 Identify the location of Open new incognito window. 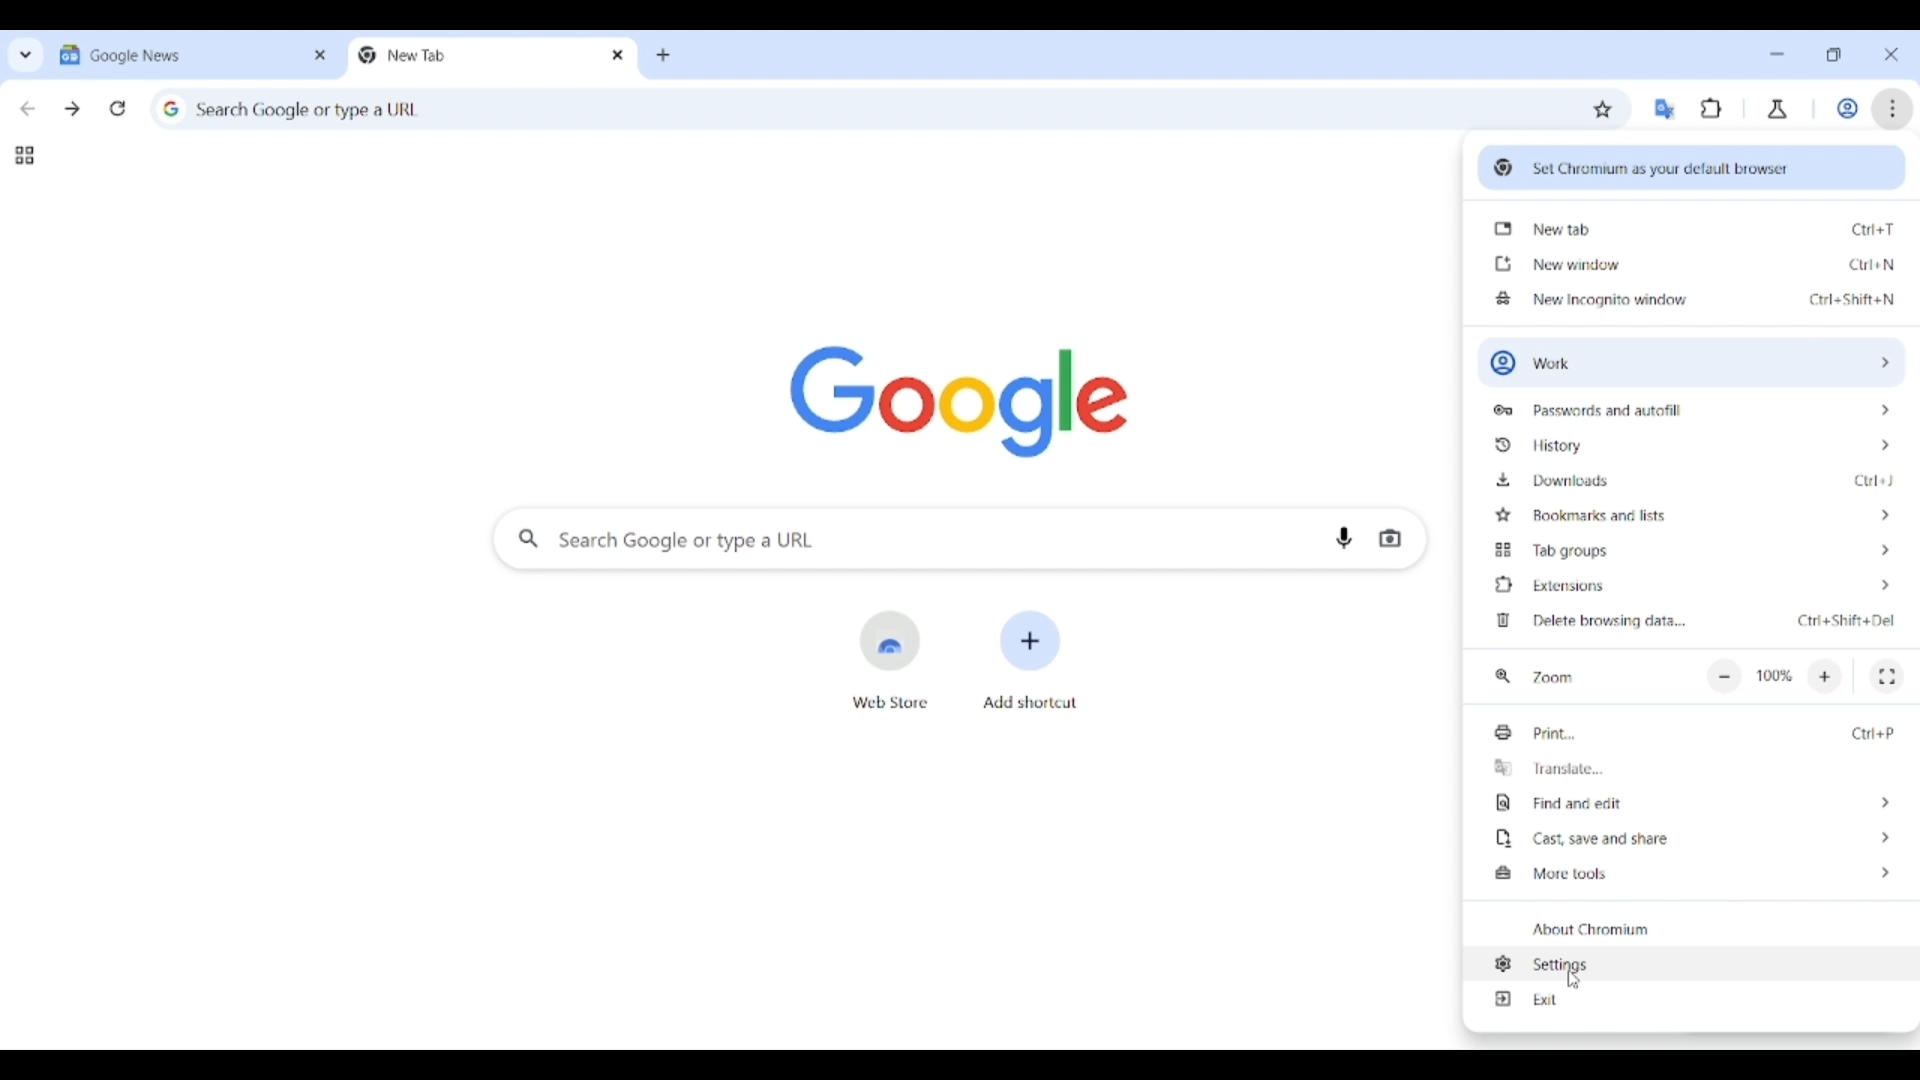
(1691, 297).